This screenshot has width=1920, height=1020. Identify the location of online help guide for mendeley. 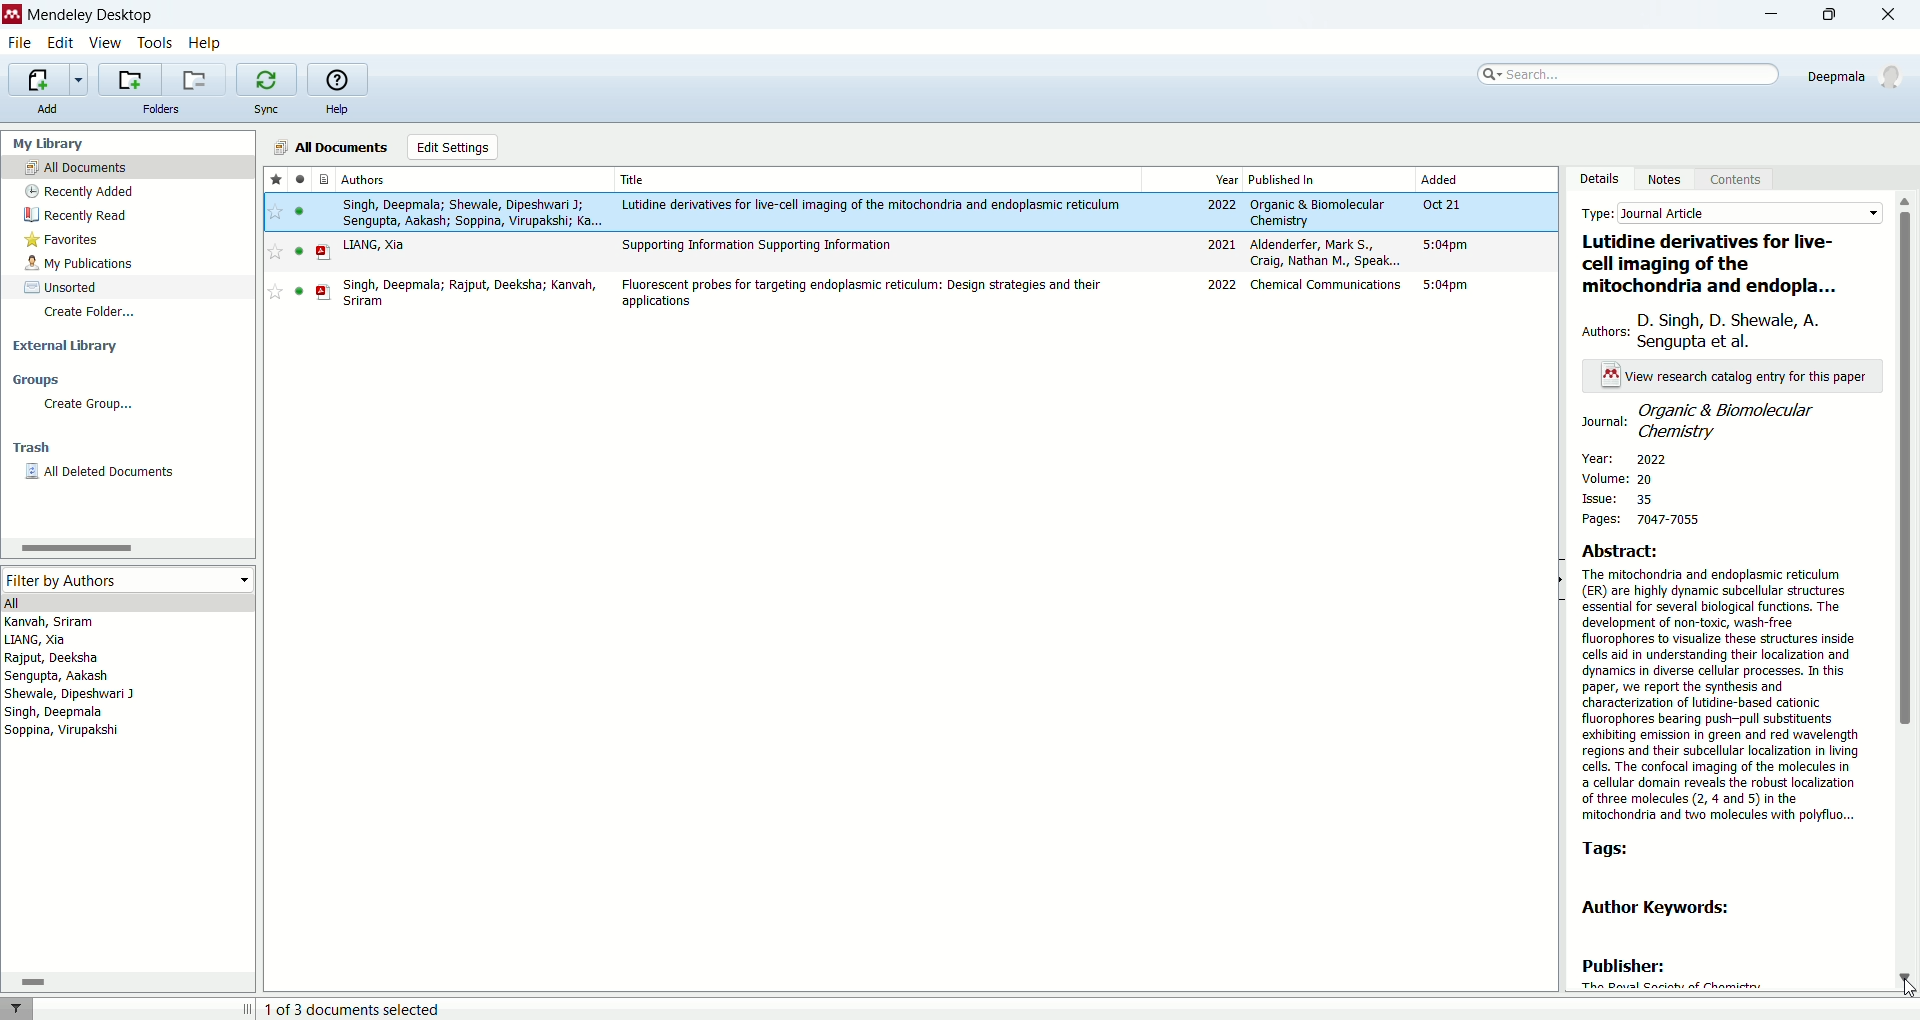
(335, 78).